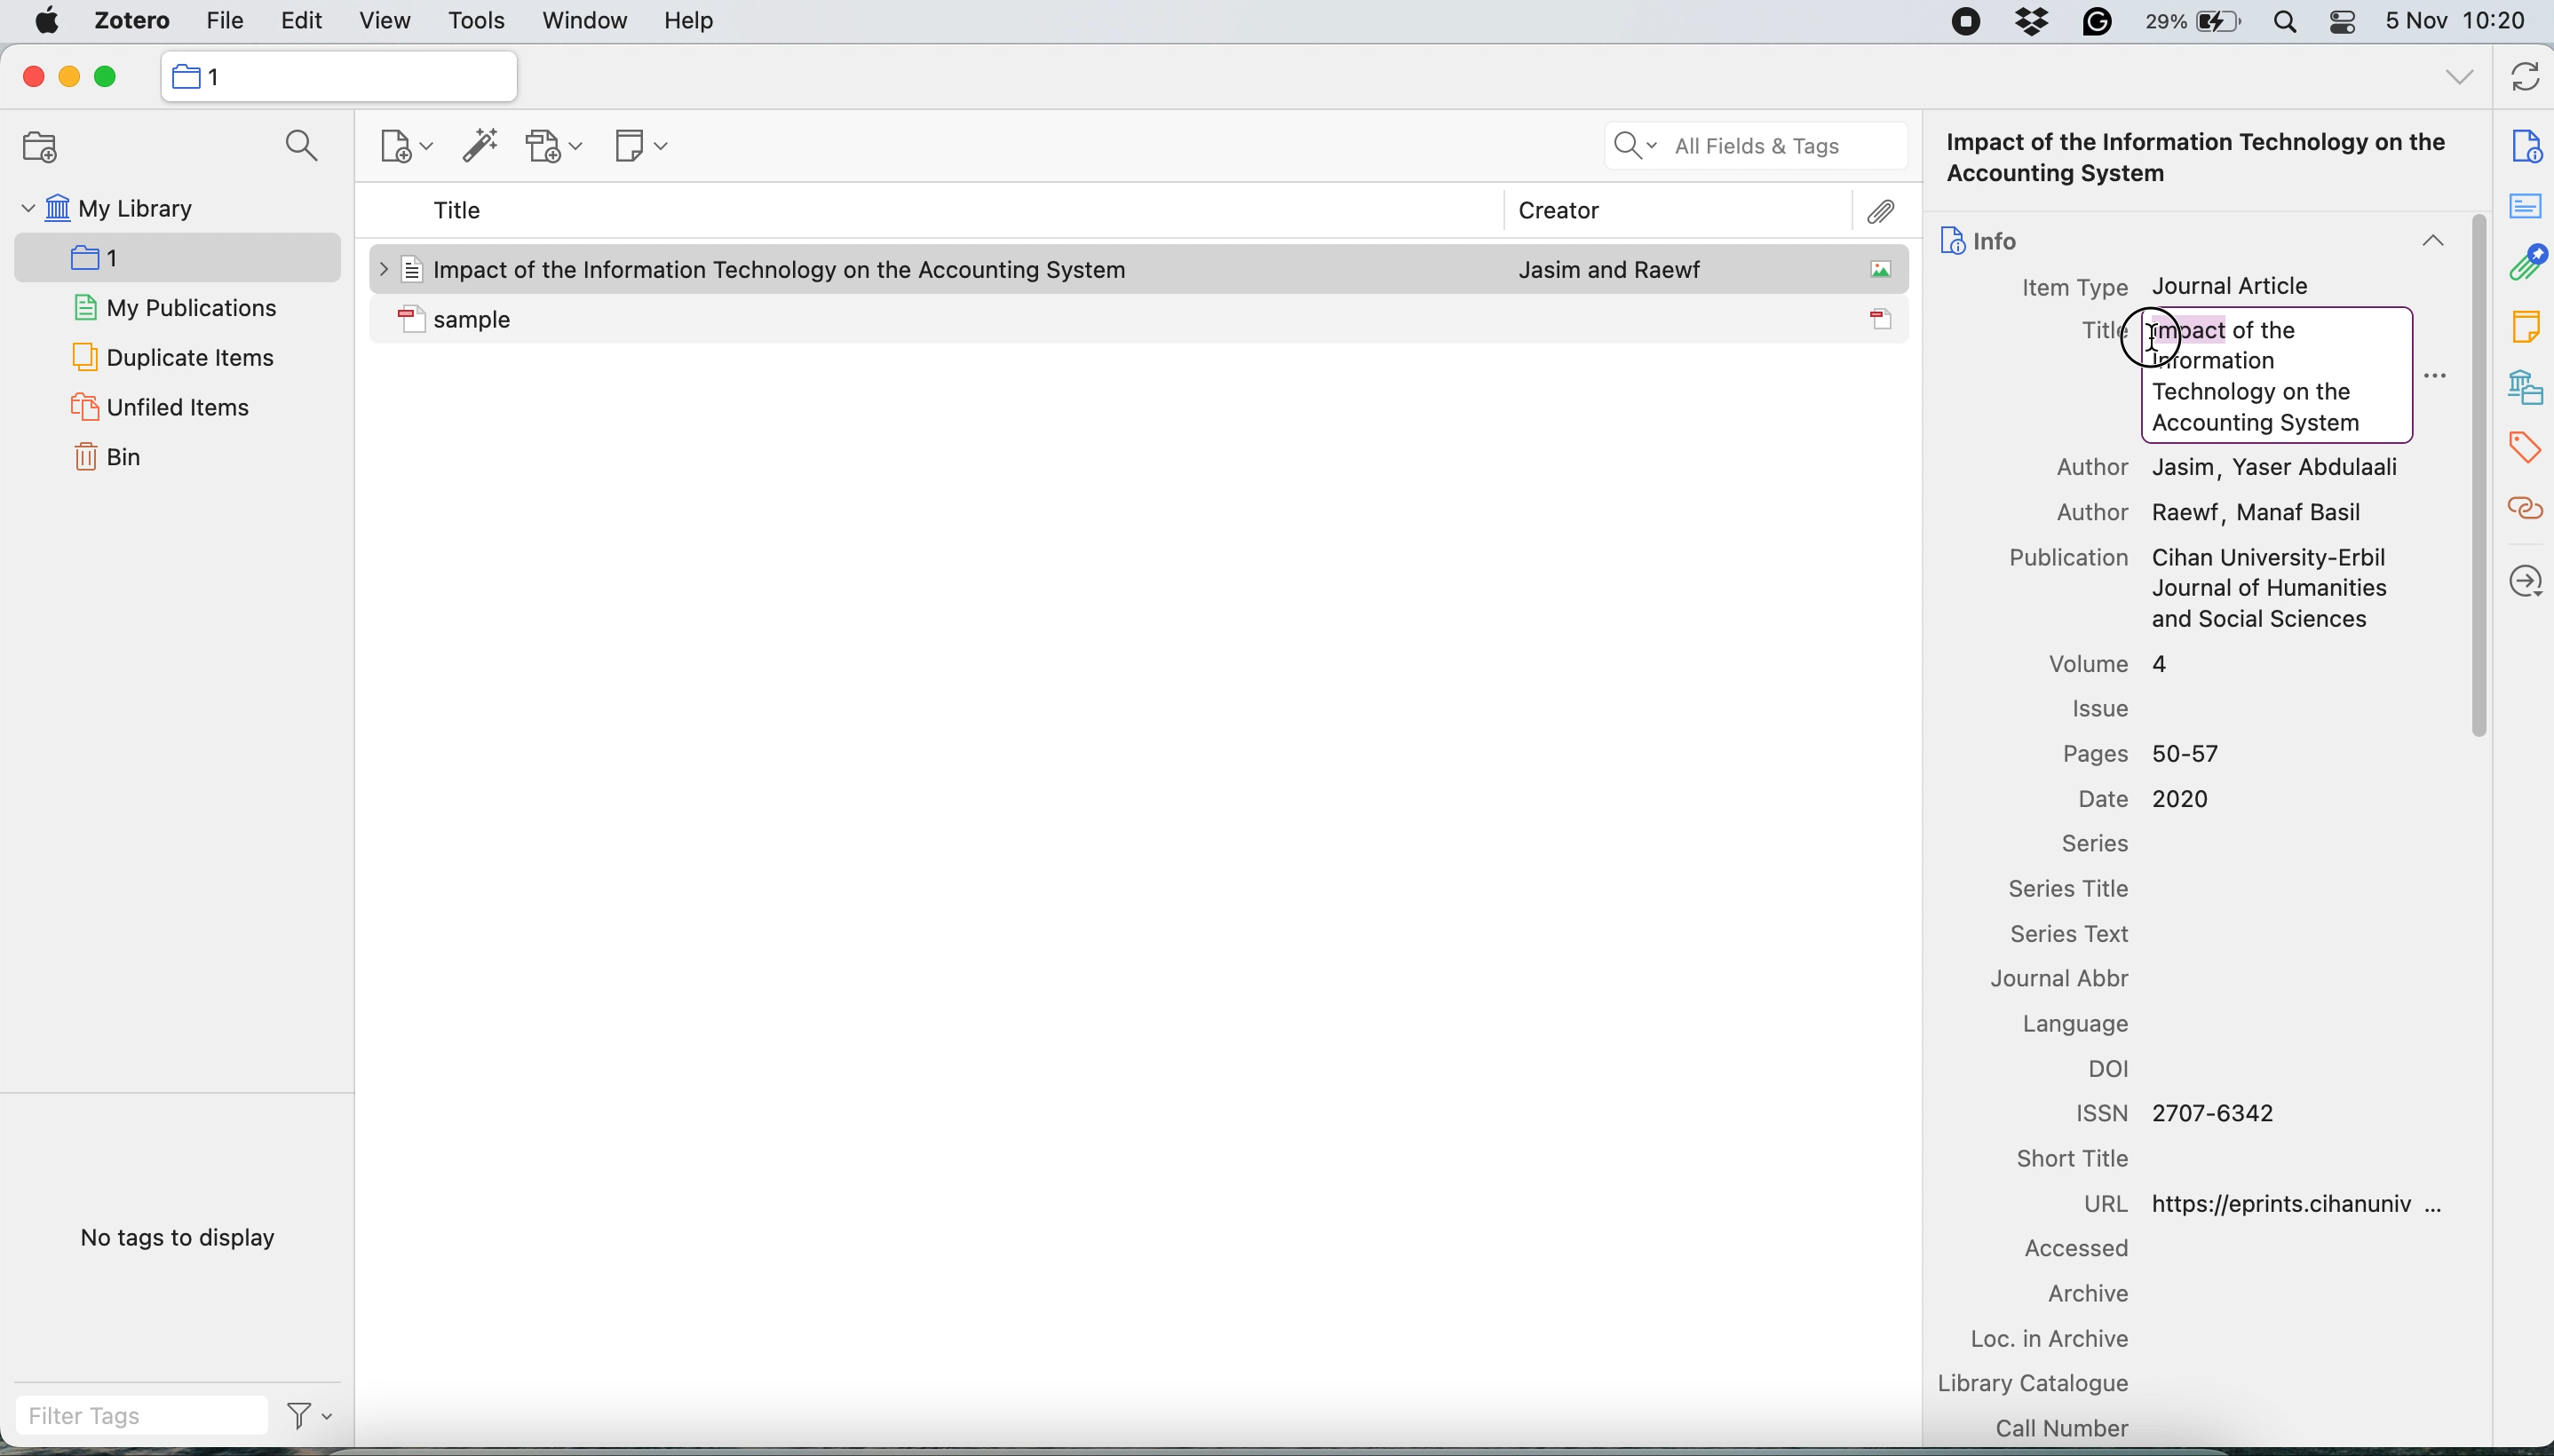 This screenshot has height=1456, width=2554. Describe the element at coordinates (127, 23) in the screenshot. I see `zotero` at that location.